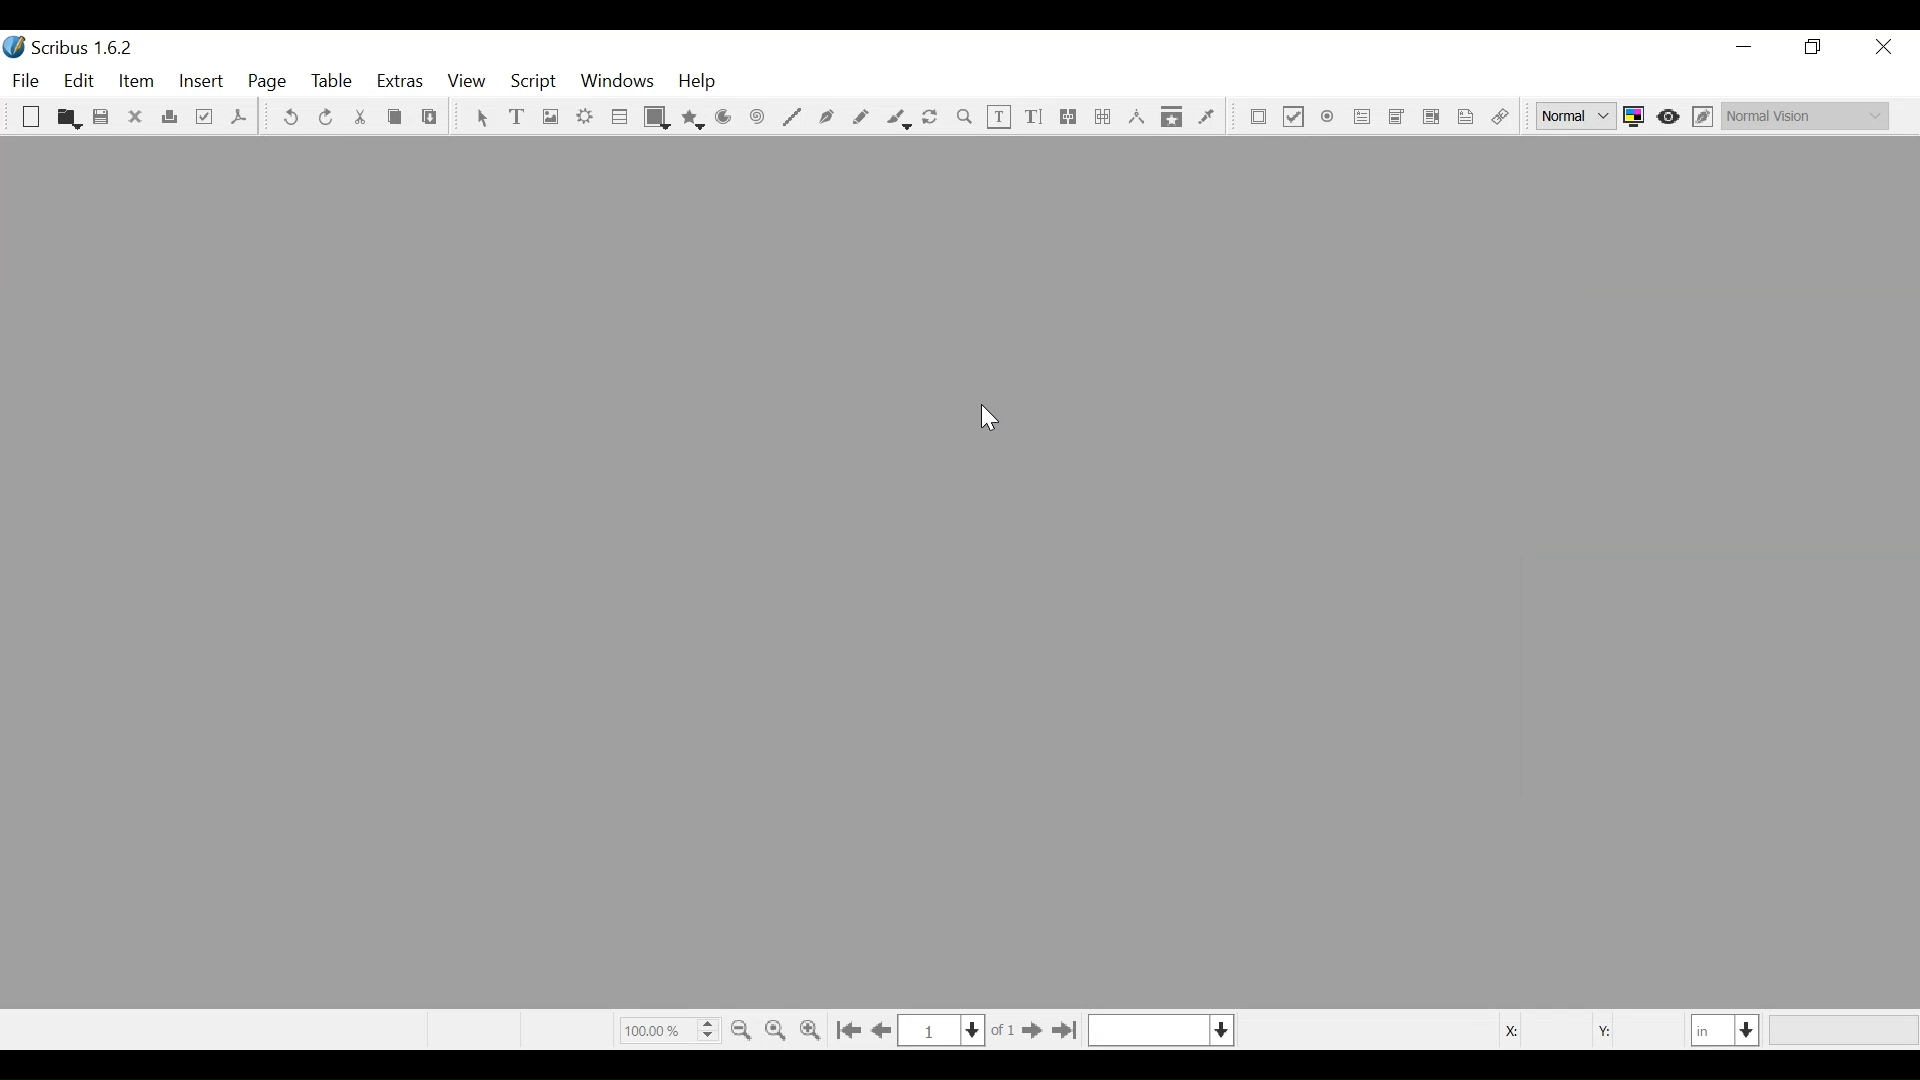  Describe the element at coordinates (694, 118) in the screenshot. I see `Polygon` at that location.